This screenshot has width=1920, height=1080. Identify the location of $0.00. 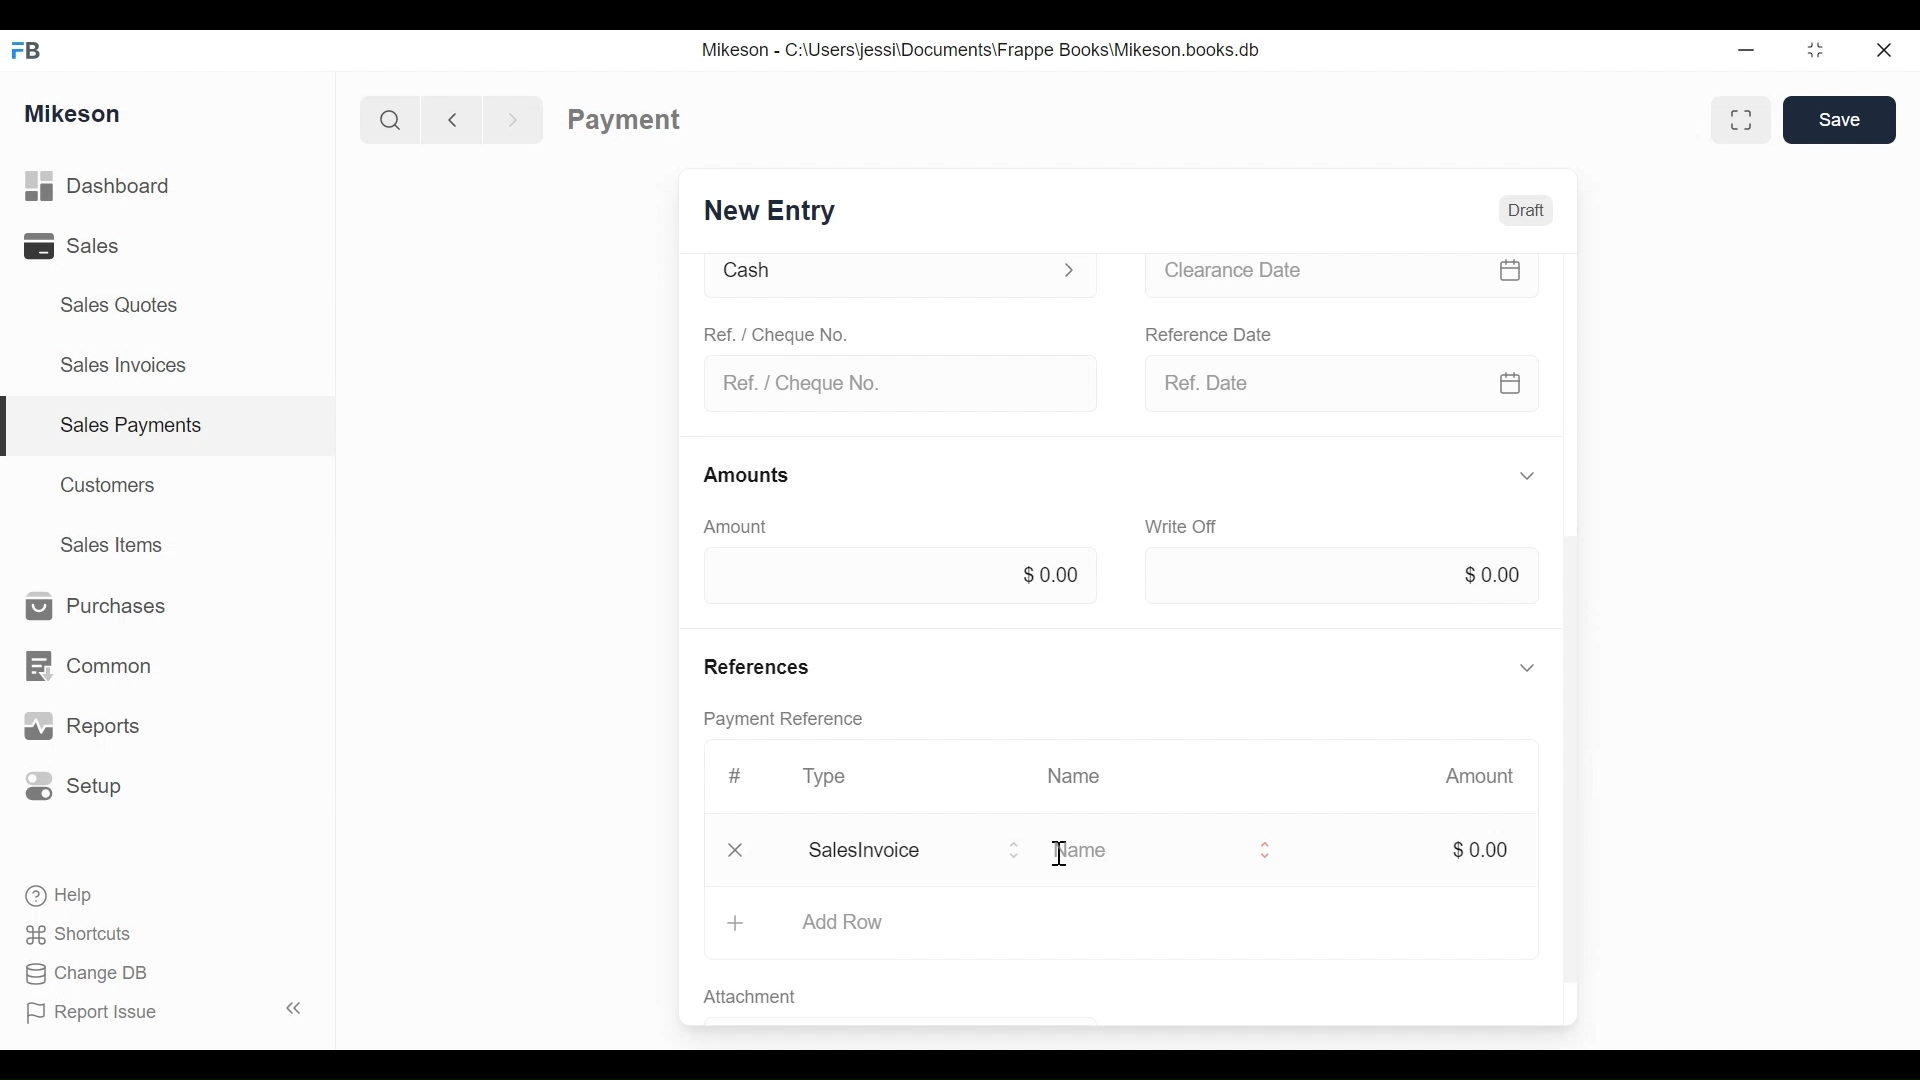
(1498, 574).